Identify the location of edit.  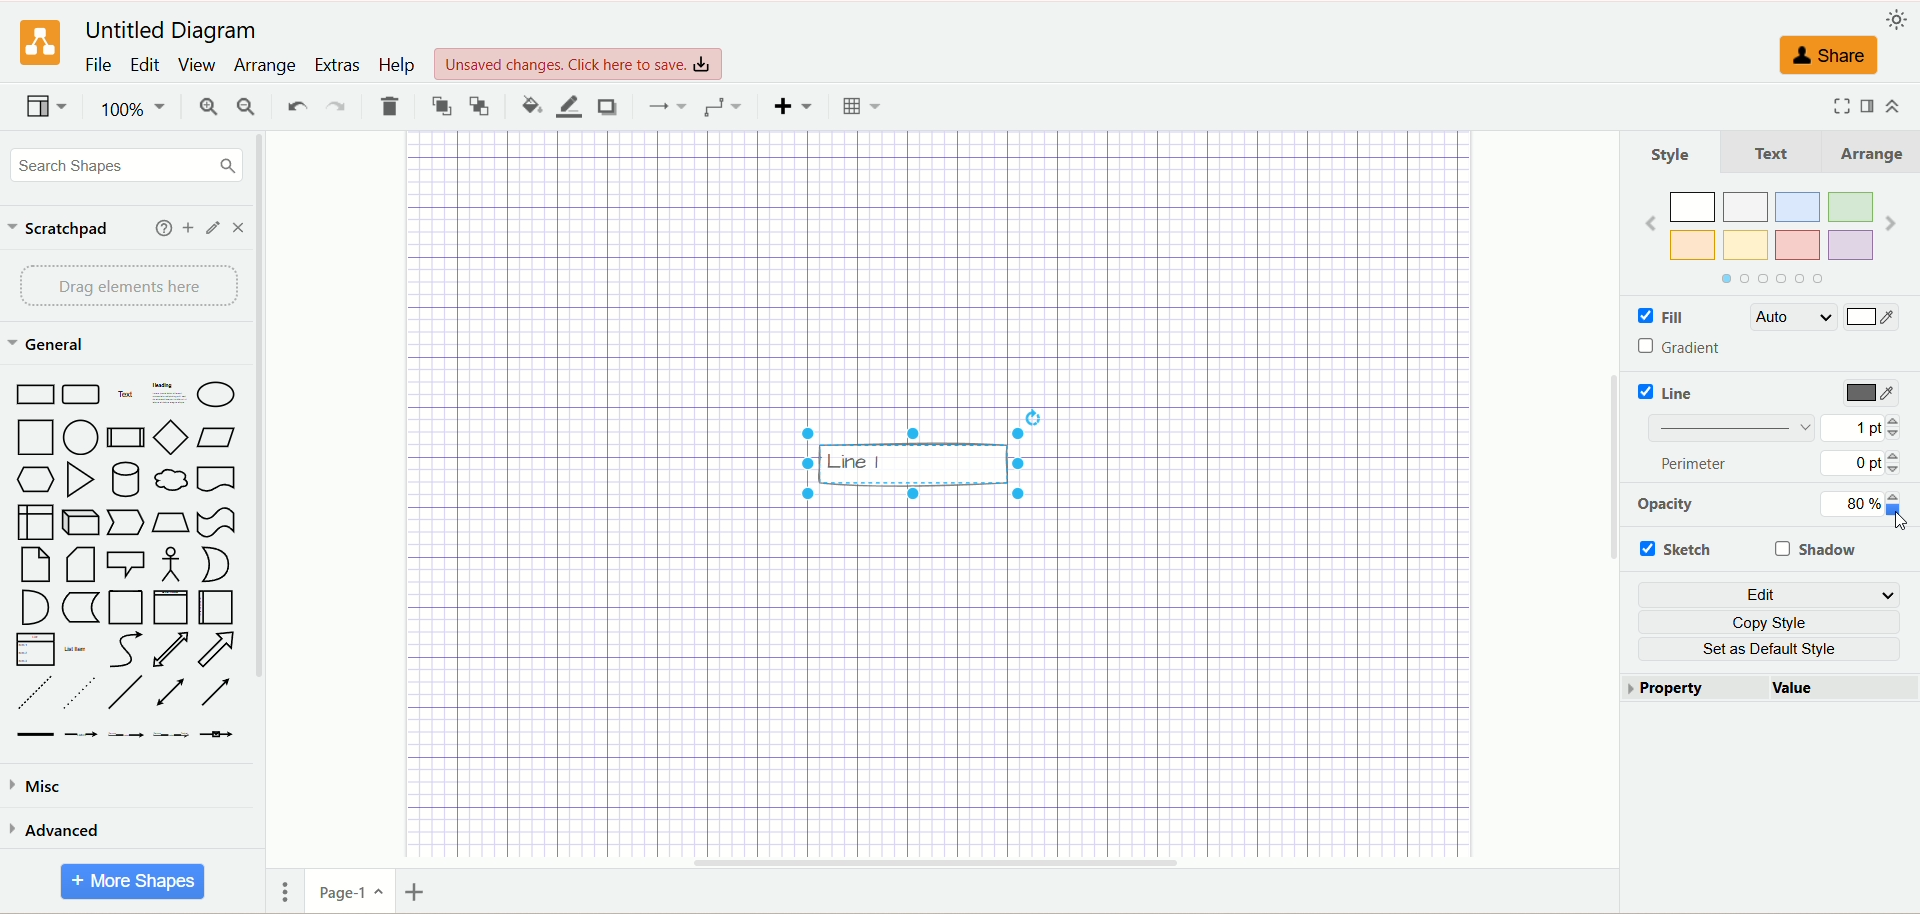
(1767, 593).